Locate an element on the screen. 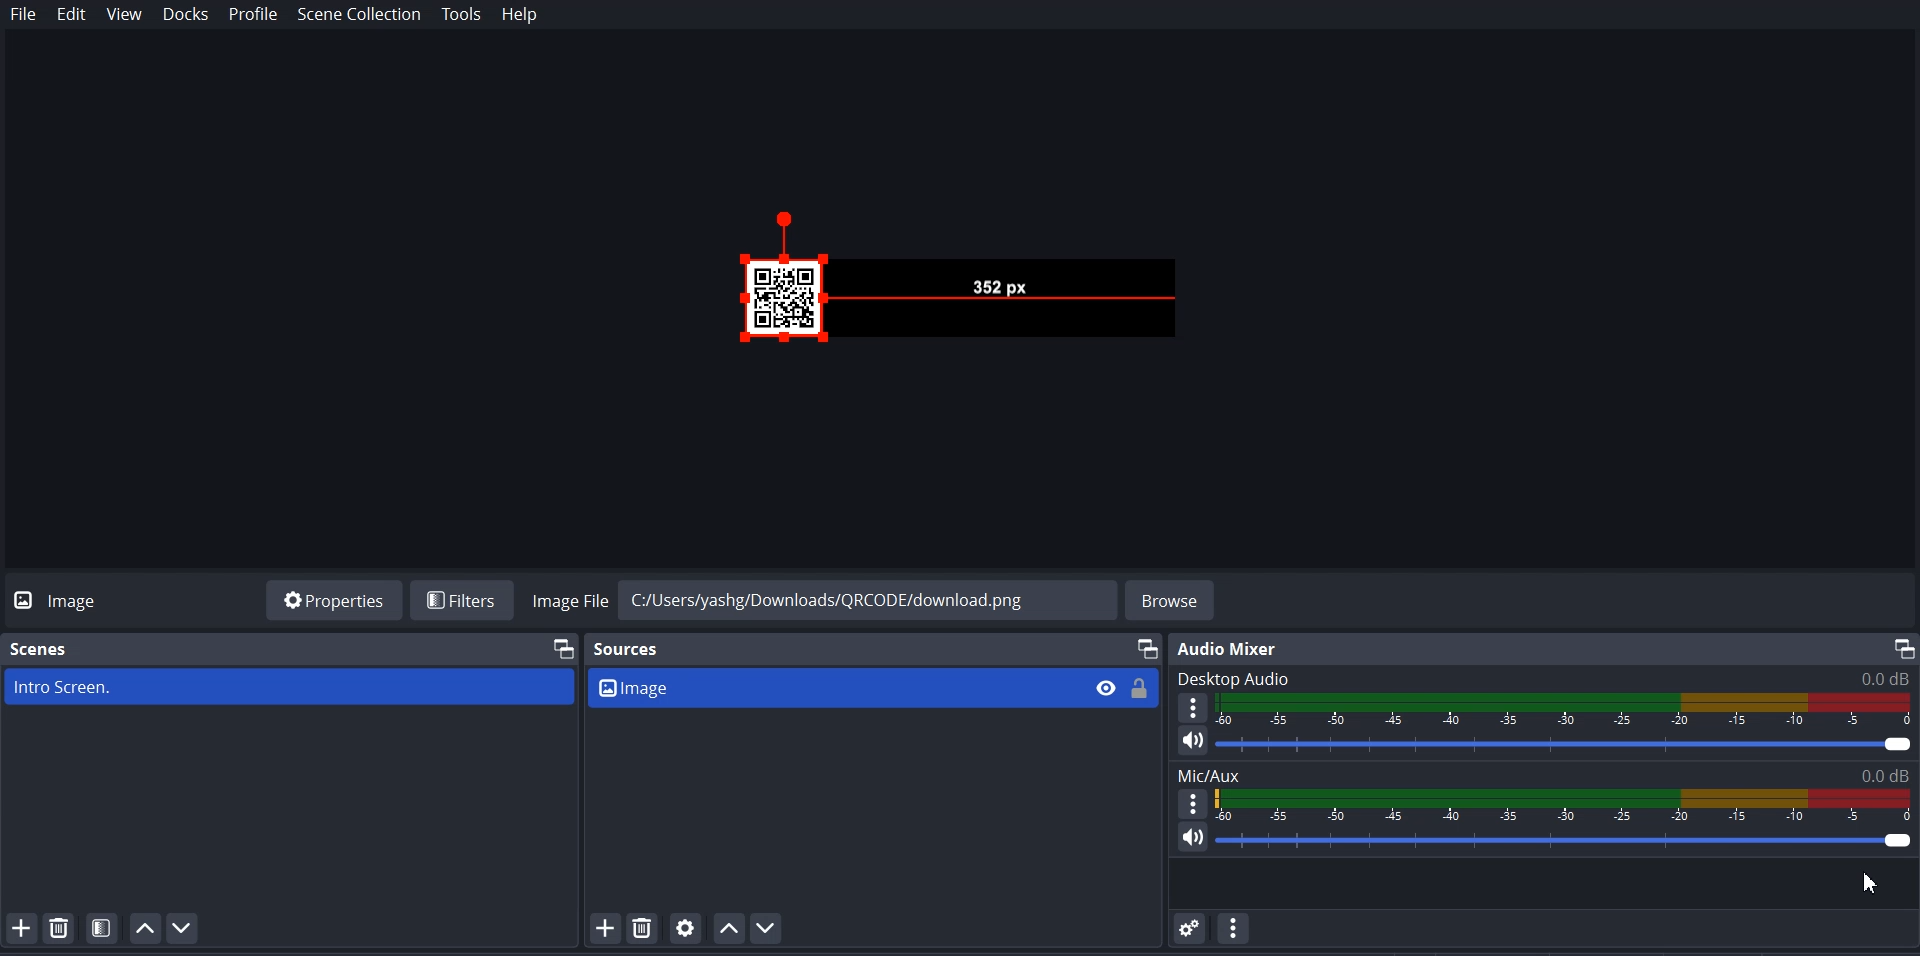 Image resolution: width=1920 pixels, height=956 pixels. Move Source up is located at coordinates (727, 927).